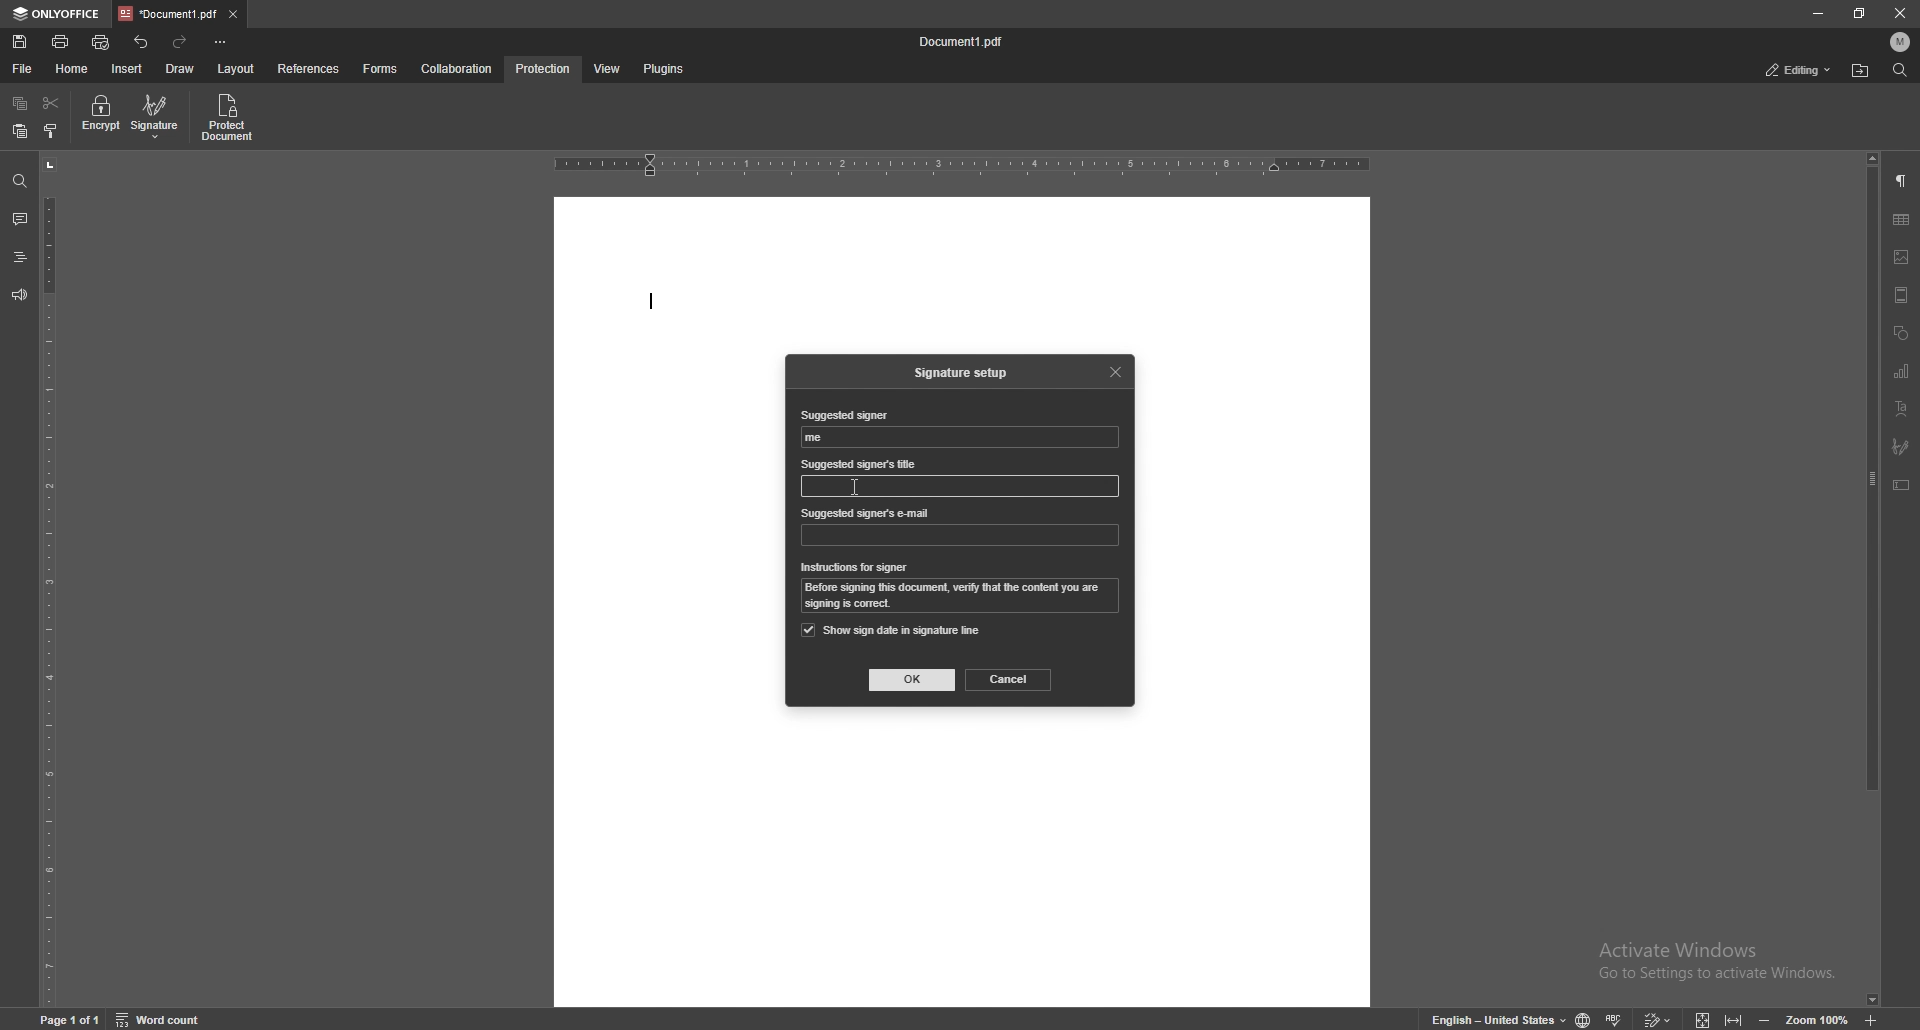 The width and height of the screenshot is (1920, 1030). I want to click on encrypt, so click(100, 115).